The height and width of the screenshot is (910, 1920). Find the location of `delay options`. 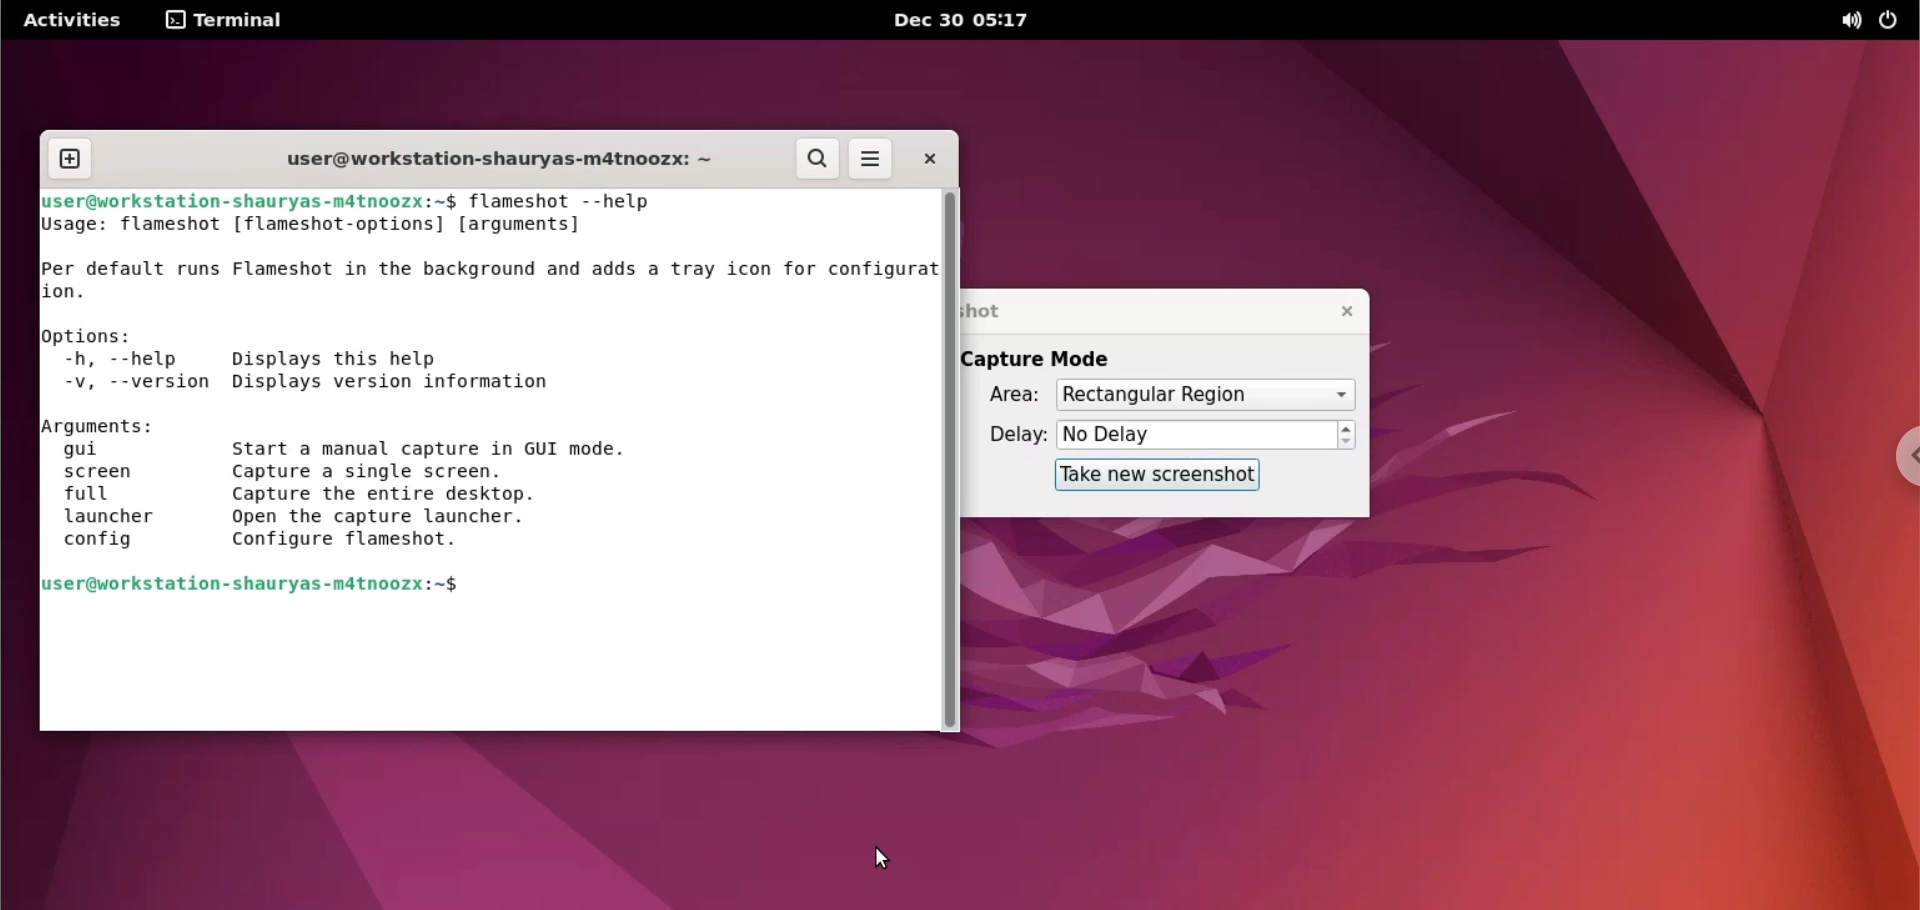

delay options is located at coordinates (1197, 436).